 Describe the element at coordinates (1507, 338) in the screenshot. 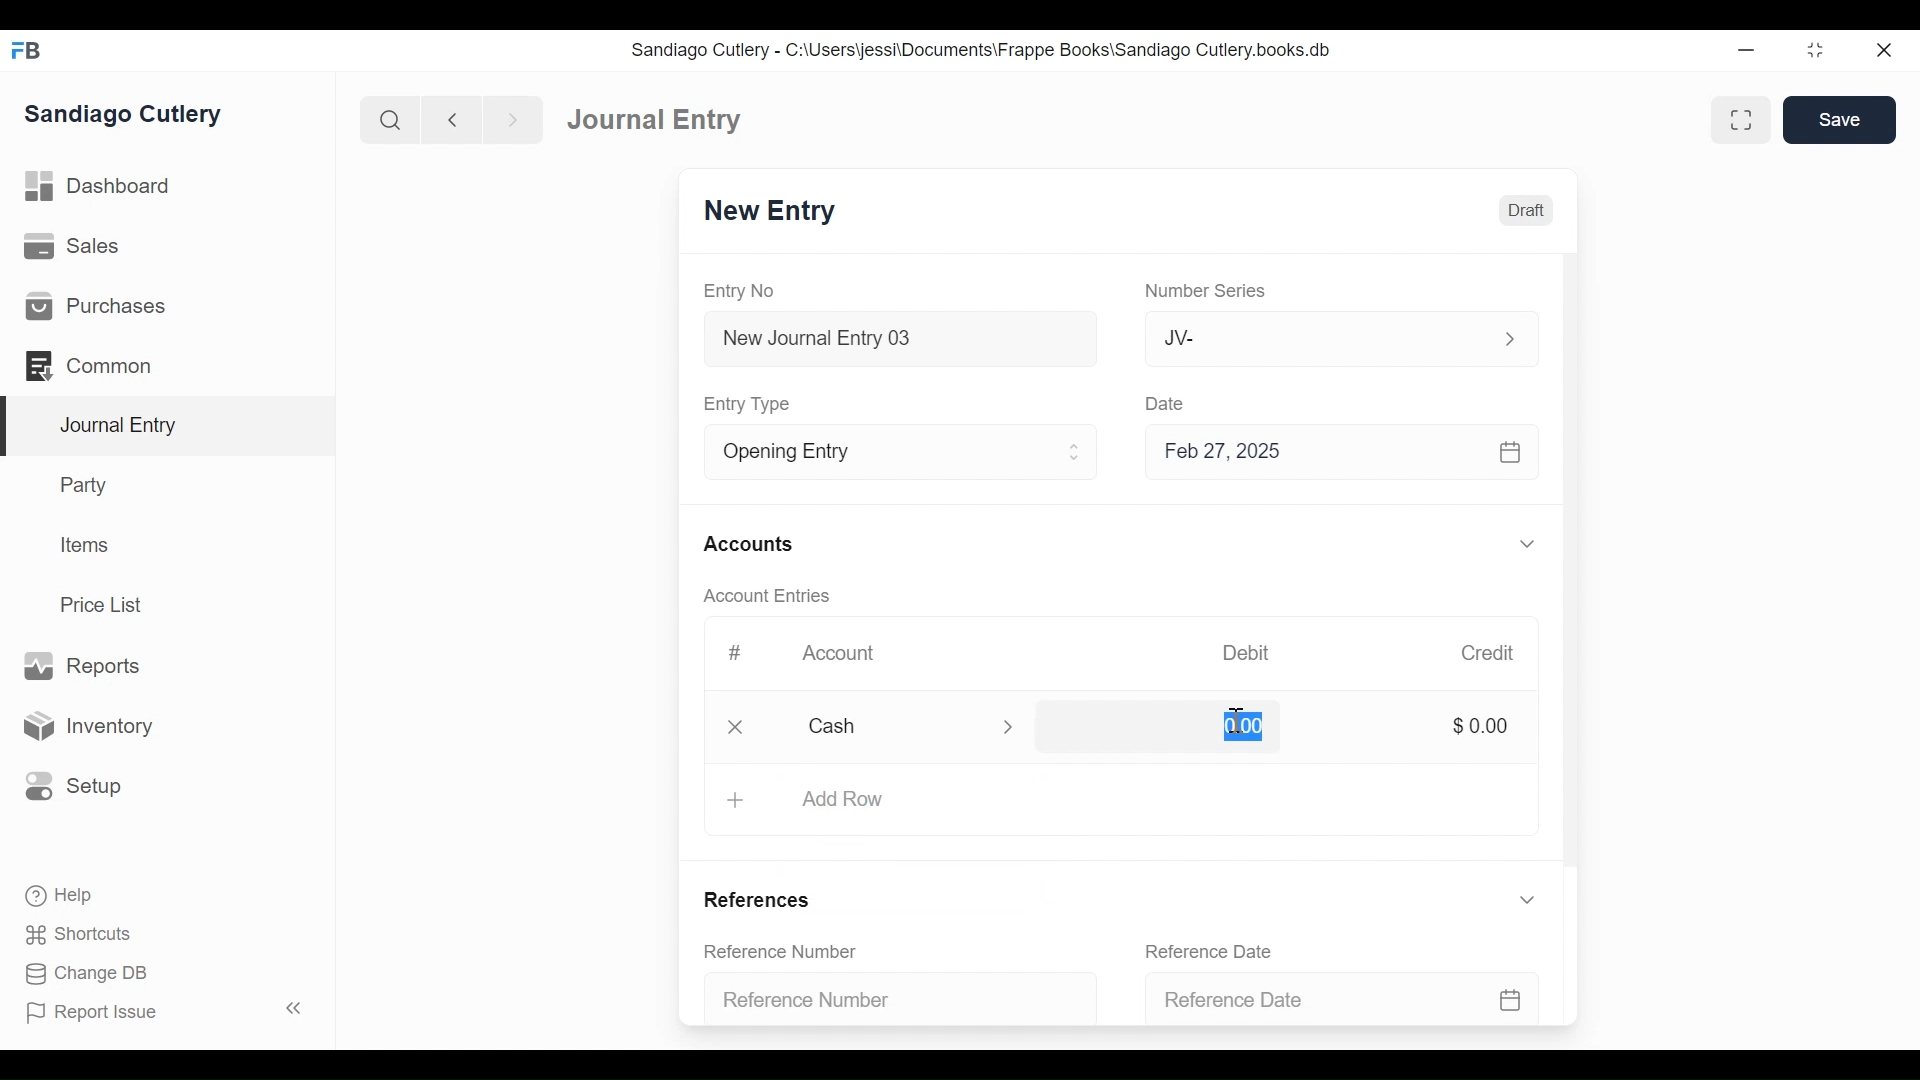

I see `Expand` at that location.